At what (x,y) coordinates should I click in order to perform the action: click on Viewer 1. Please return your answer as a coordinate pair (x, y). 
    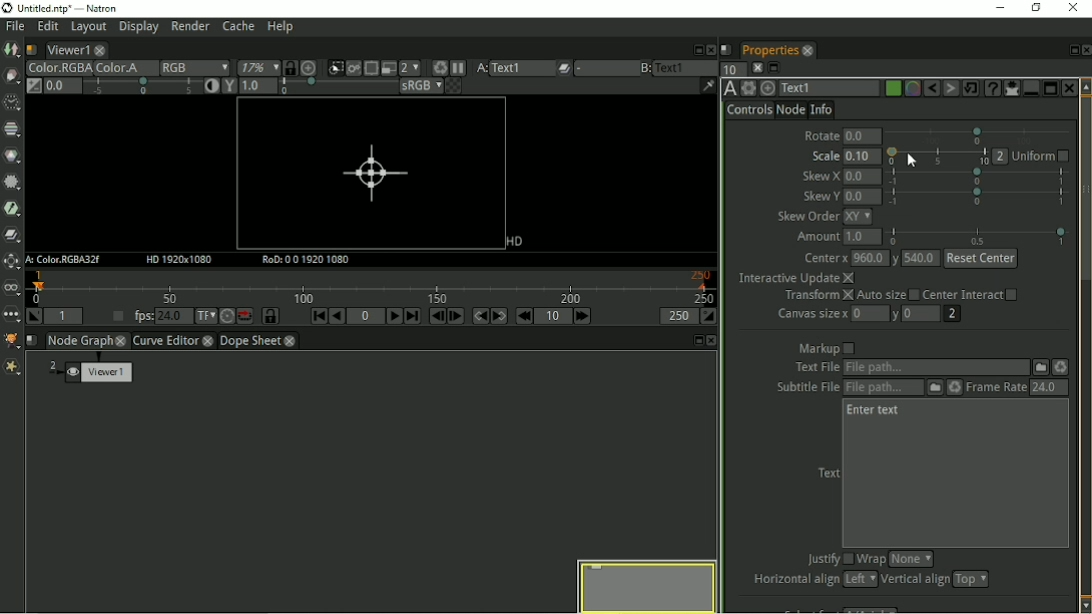
    Looking at the image, I should click on (102, 372).